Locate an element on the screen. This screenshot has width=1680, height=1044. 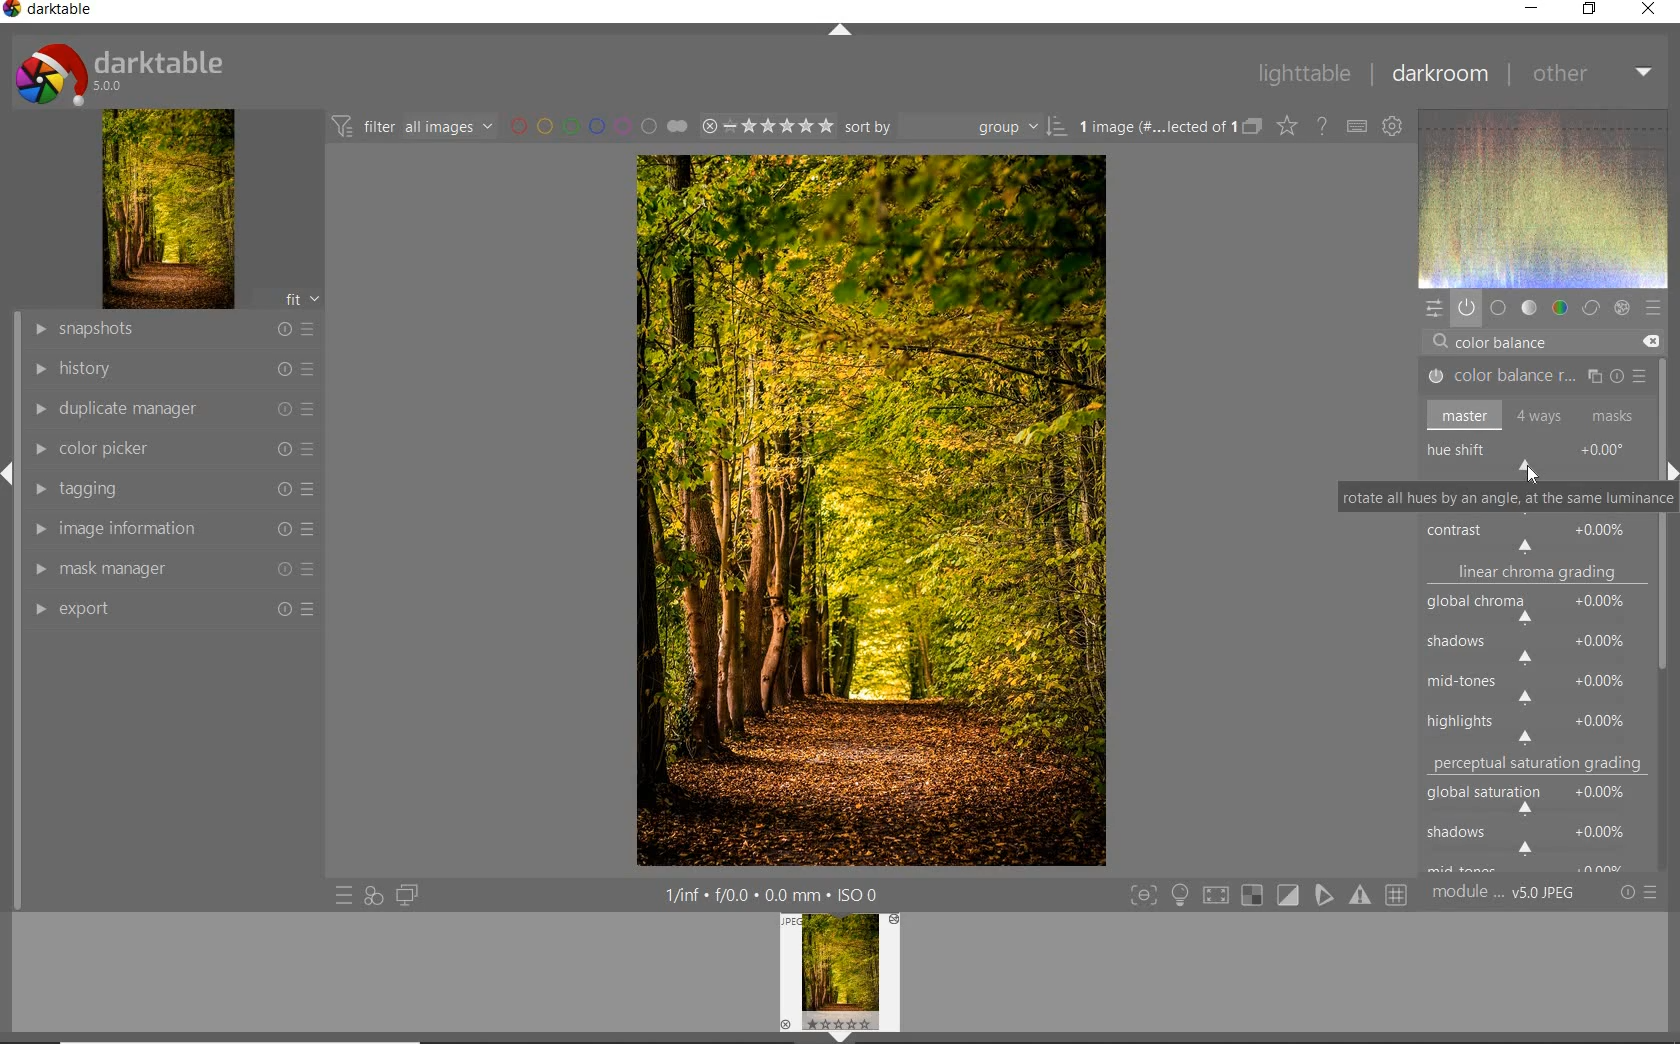
correct is located at coordinates (1590, 309).